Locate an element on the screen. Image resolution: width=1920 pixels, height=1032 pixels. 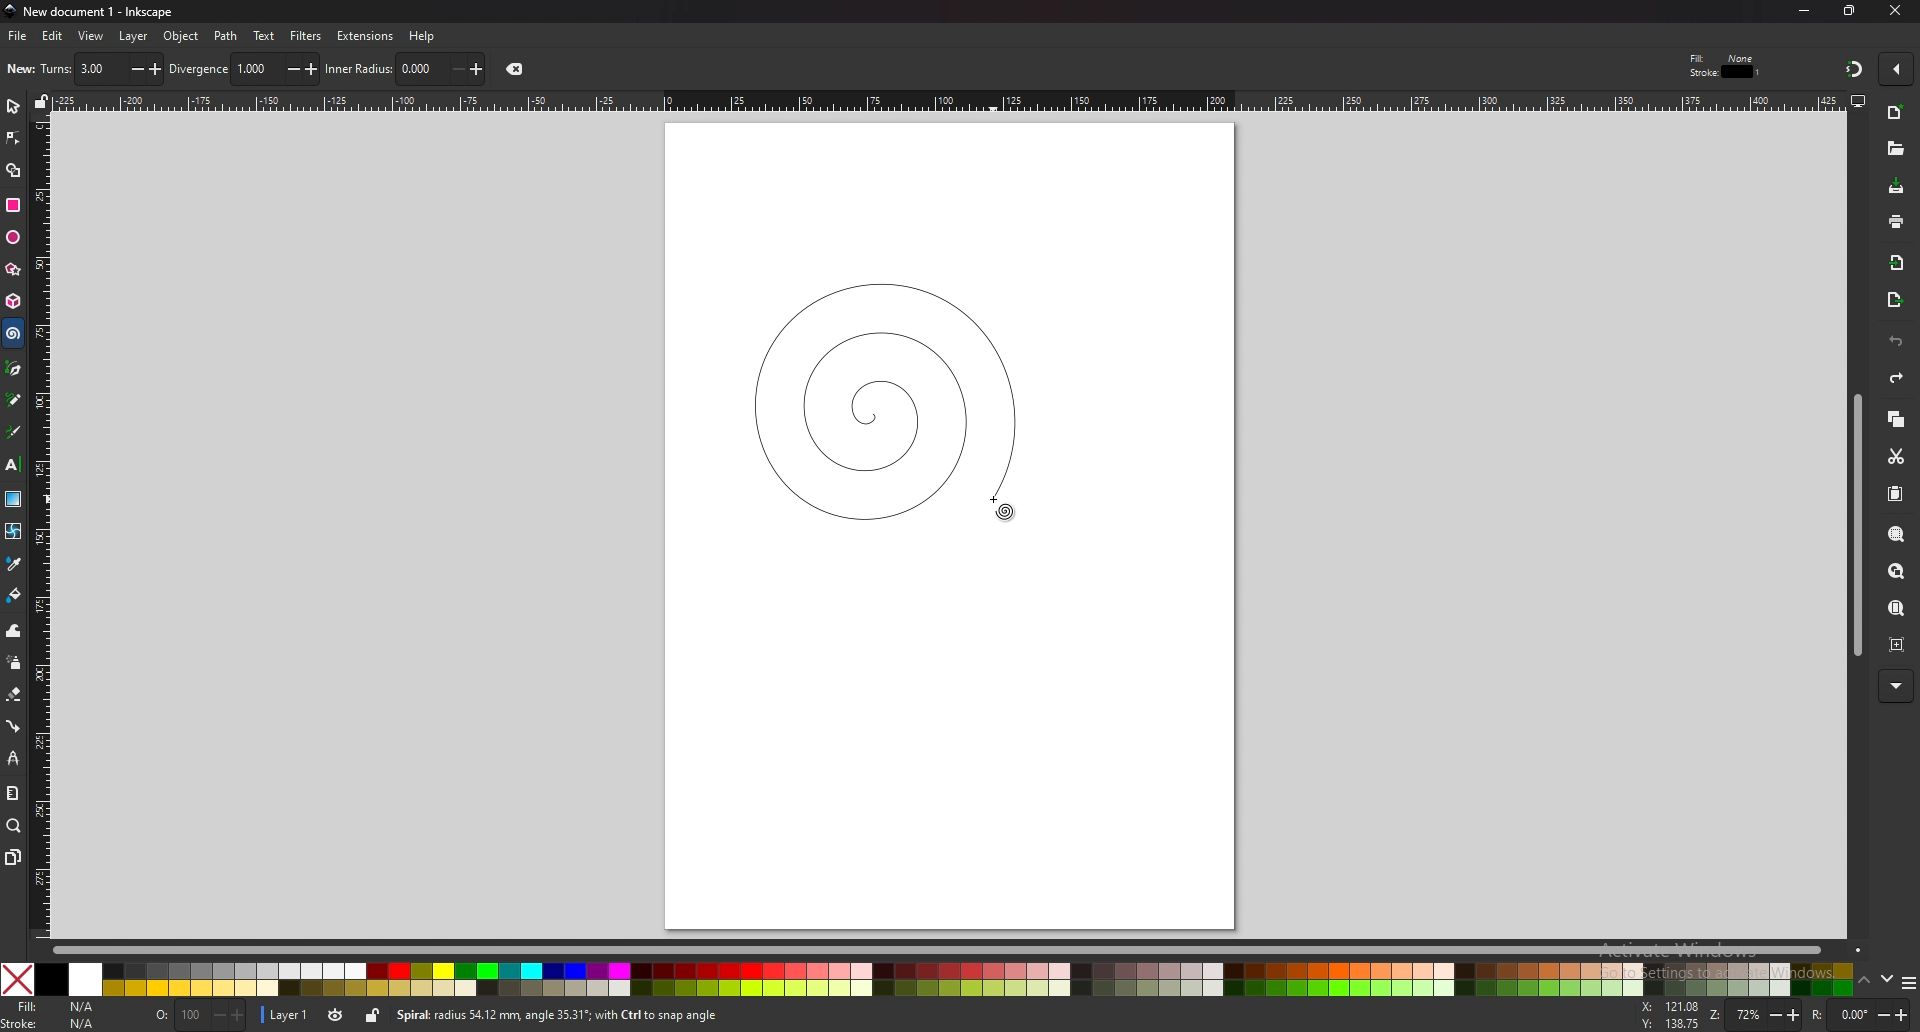
horizontal scale is located at coordinates (945, 100).